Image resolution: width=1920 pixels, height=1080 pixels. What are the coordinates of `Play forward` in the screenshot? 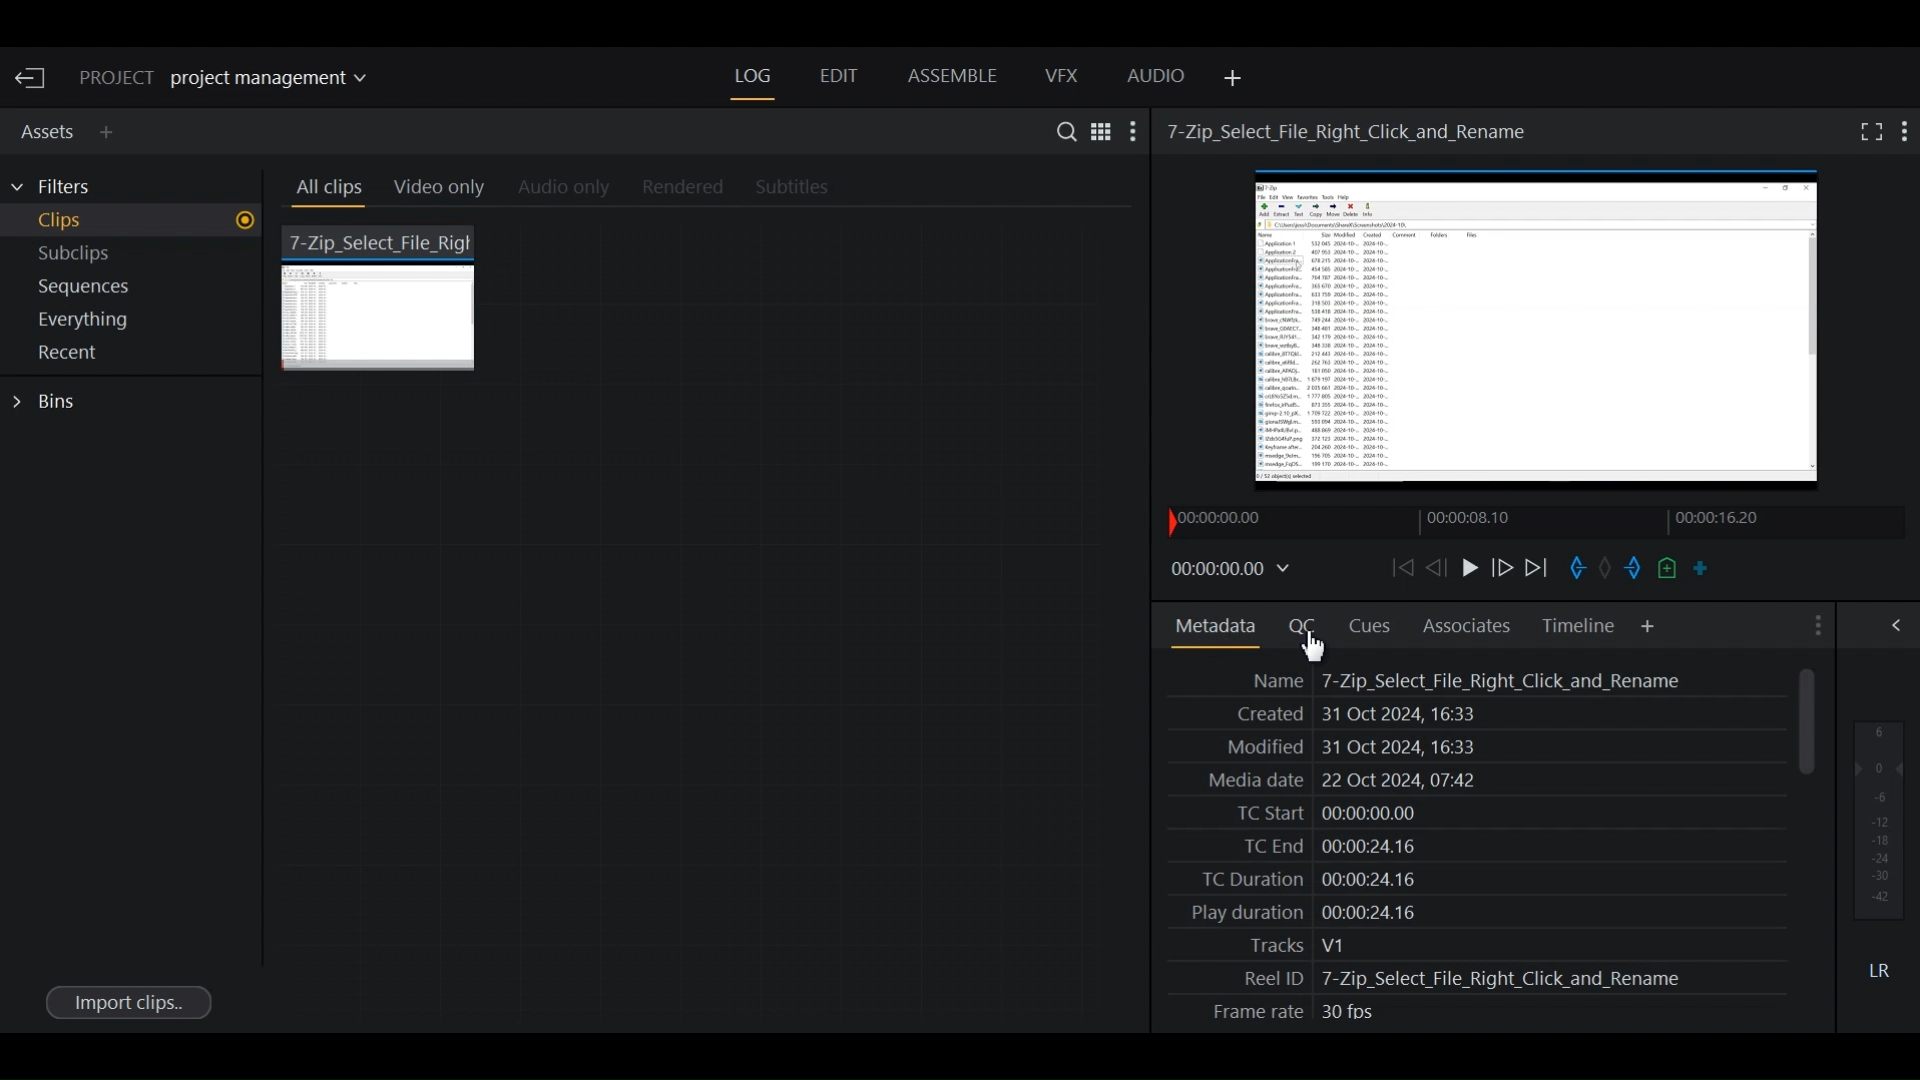 It's located at (1538, 568).